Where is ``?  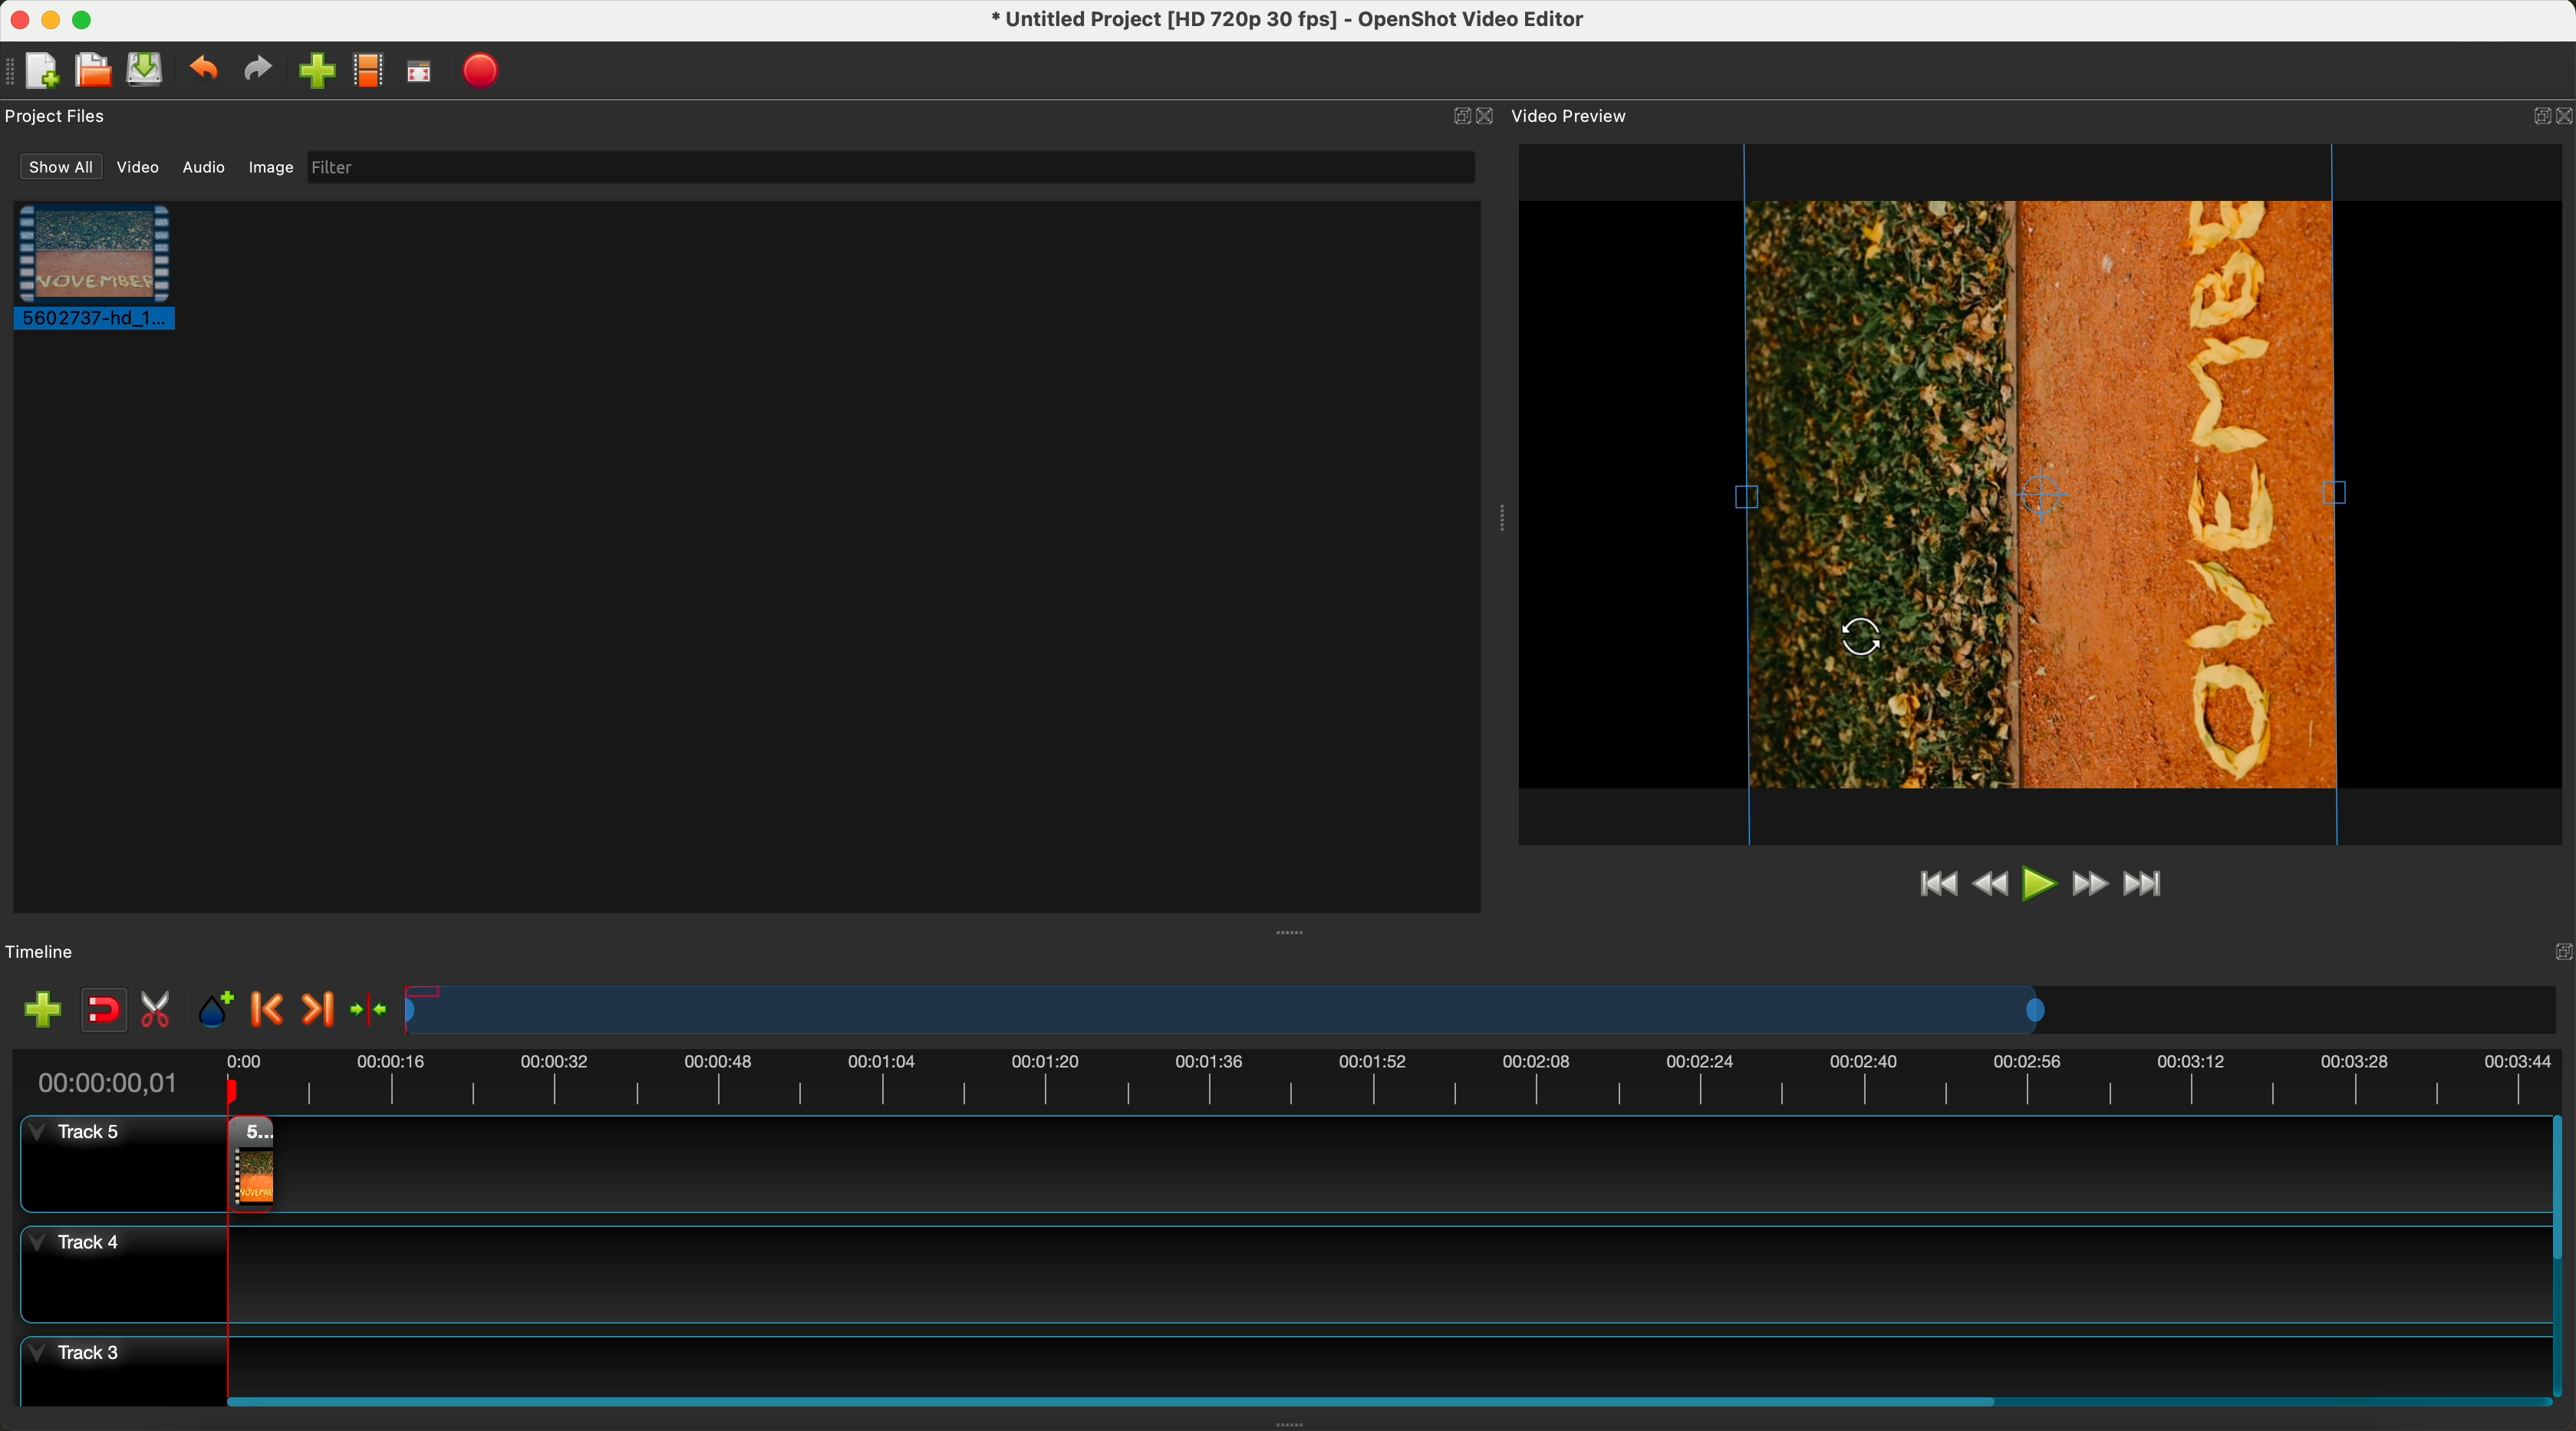  is located at coordinates (1294, 930).